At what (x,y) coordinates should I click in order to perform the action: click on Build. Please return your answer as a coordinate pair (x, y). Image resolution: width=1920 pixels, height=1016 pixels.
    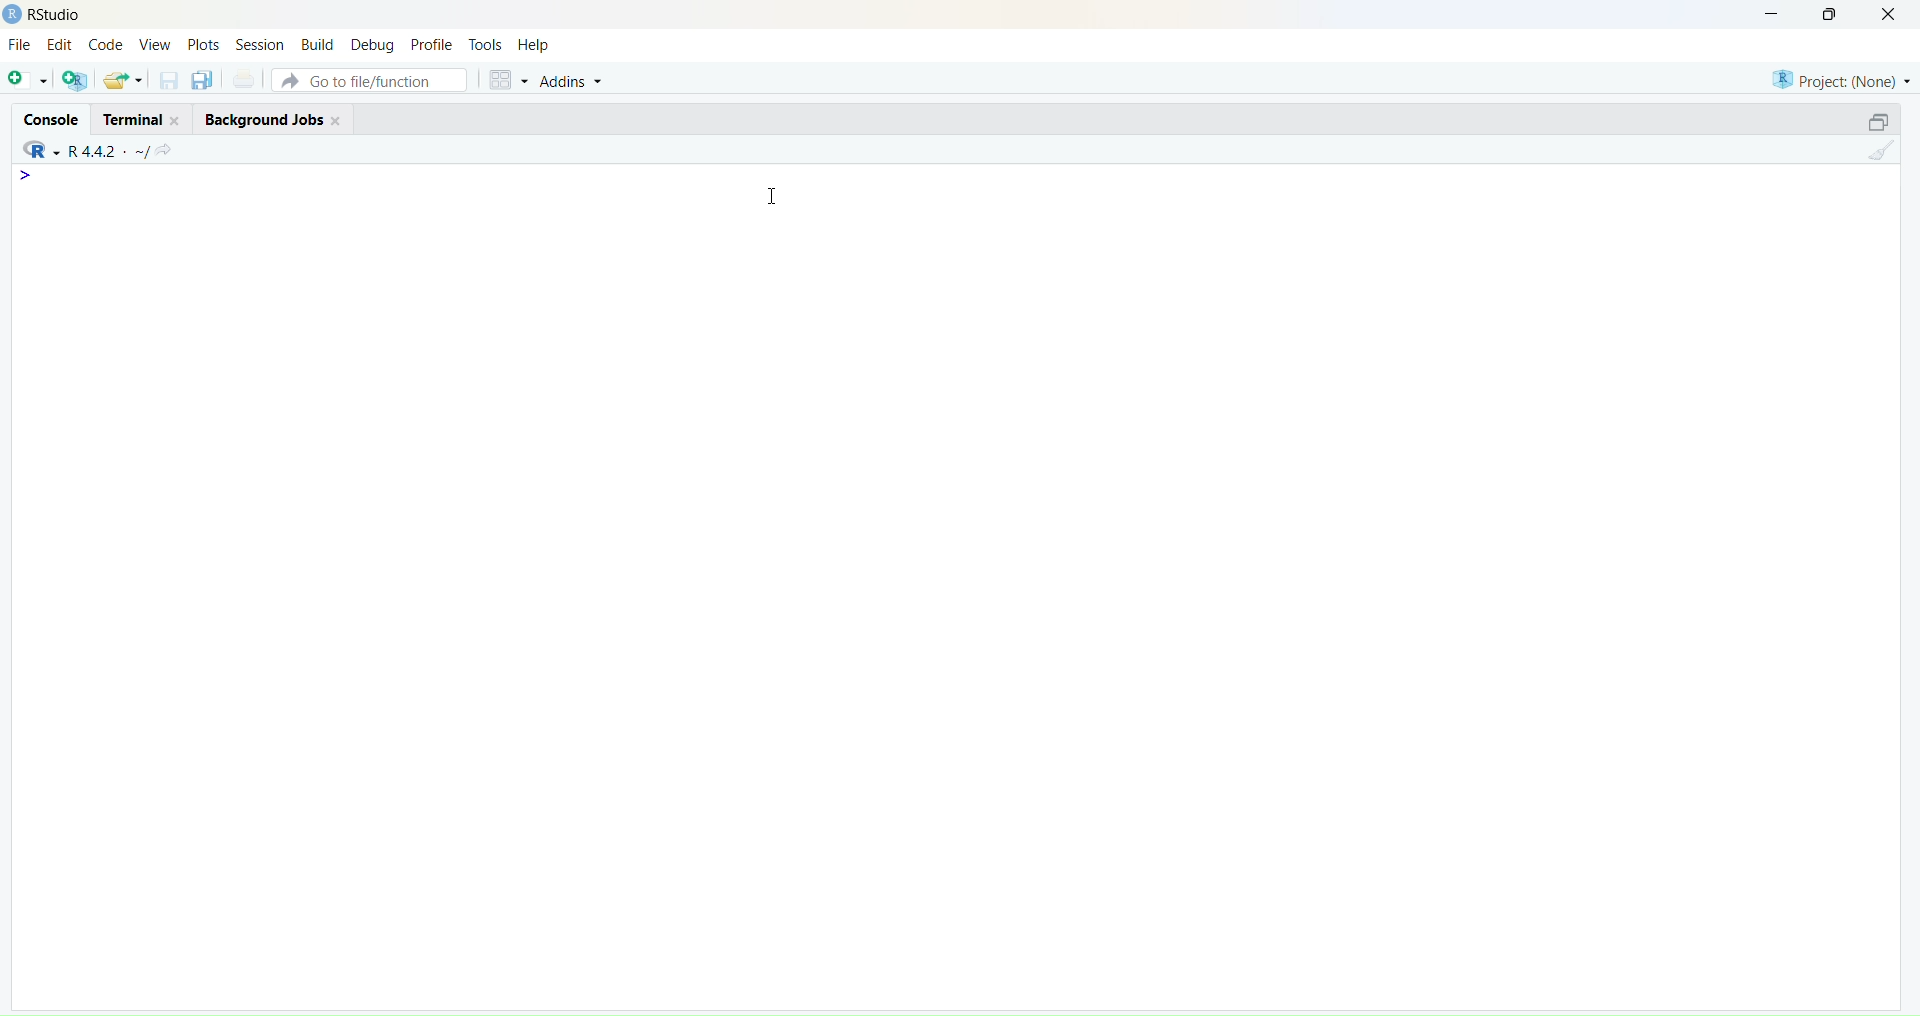
    Looking at the image, I should click on (316, 44).